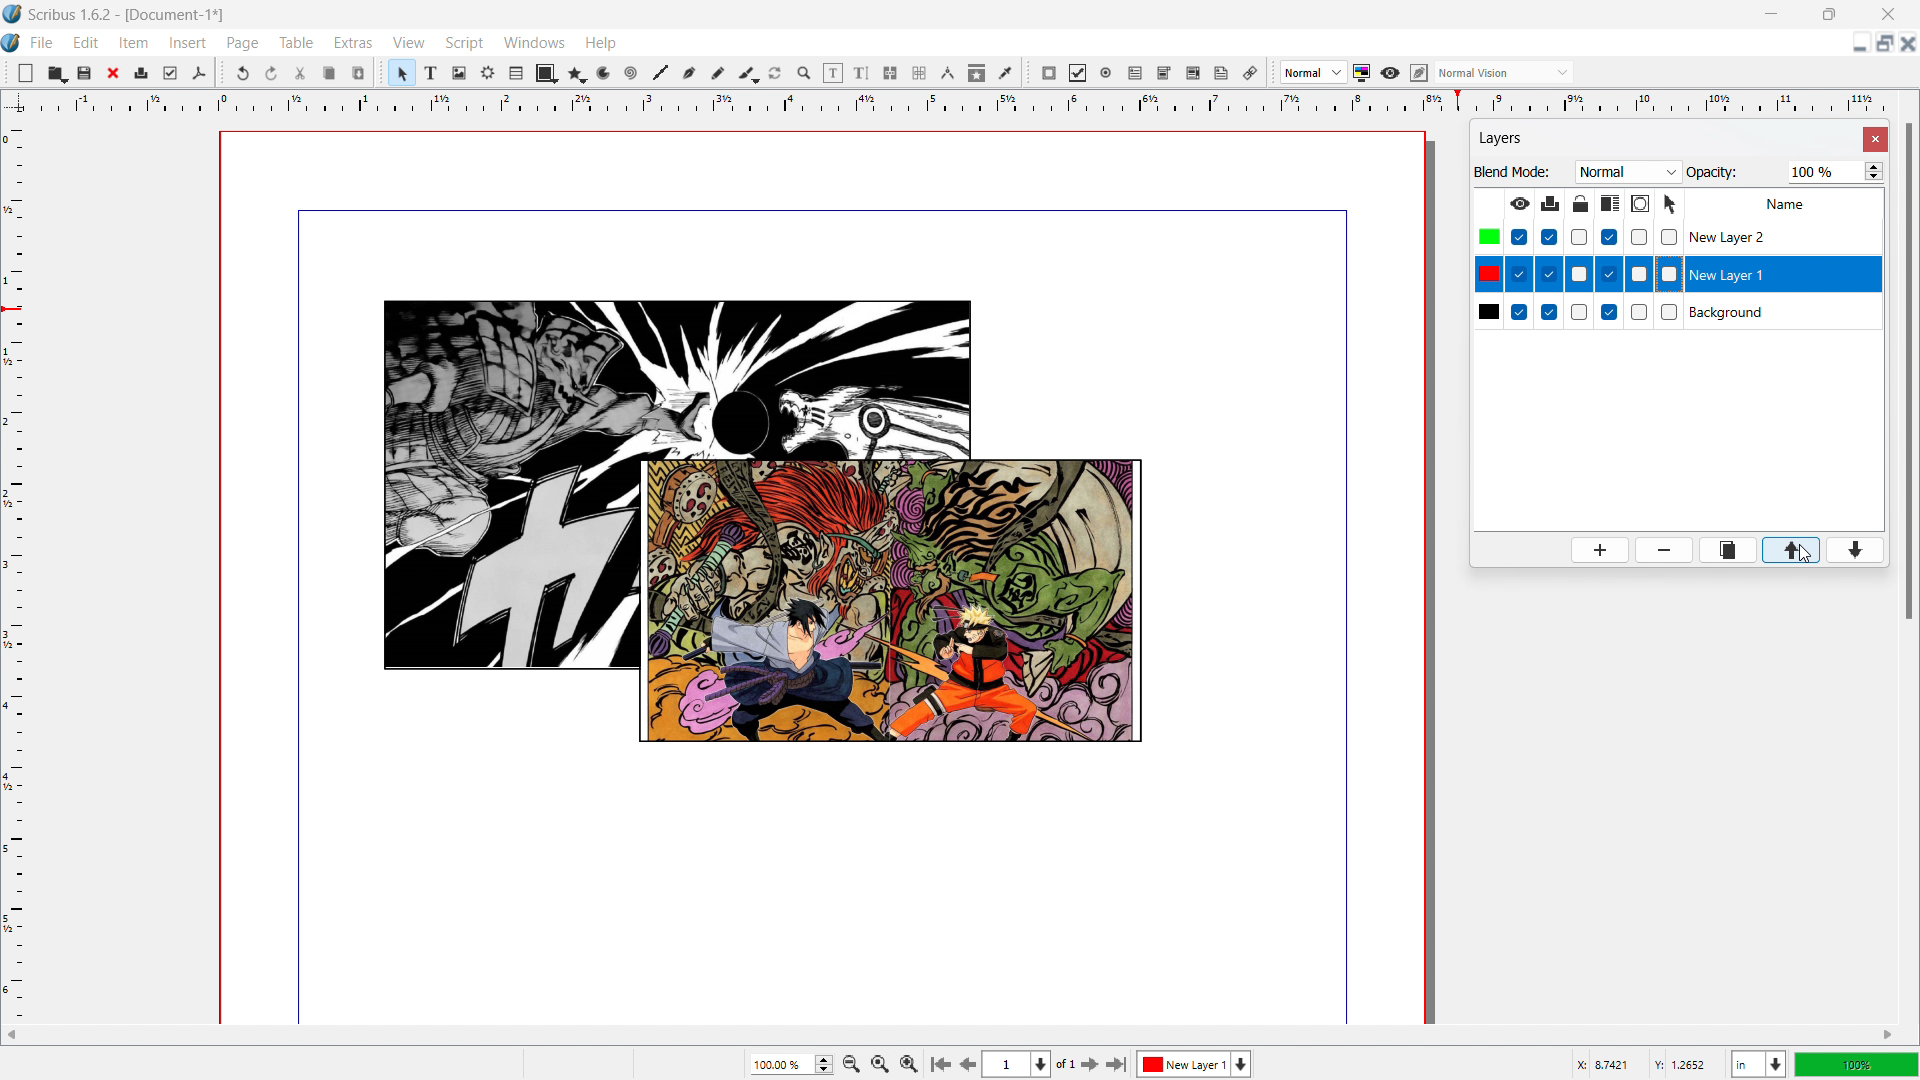  I want to click on Name, so click(1787, 204).